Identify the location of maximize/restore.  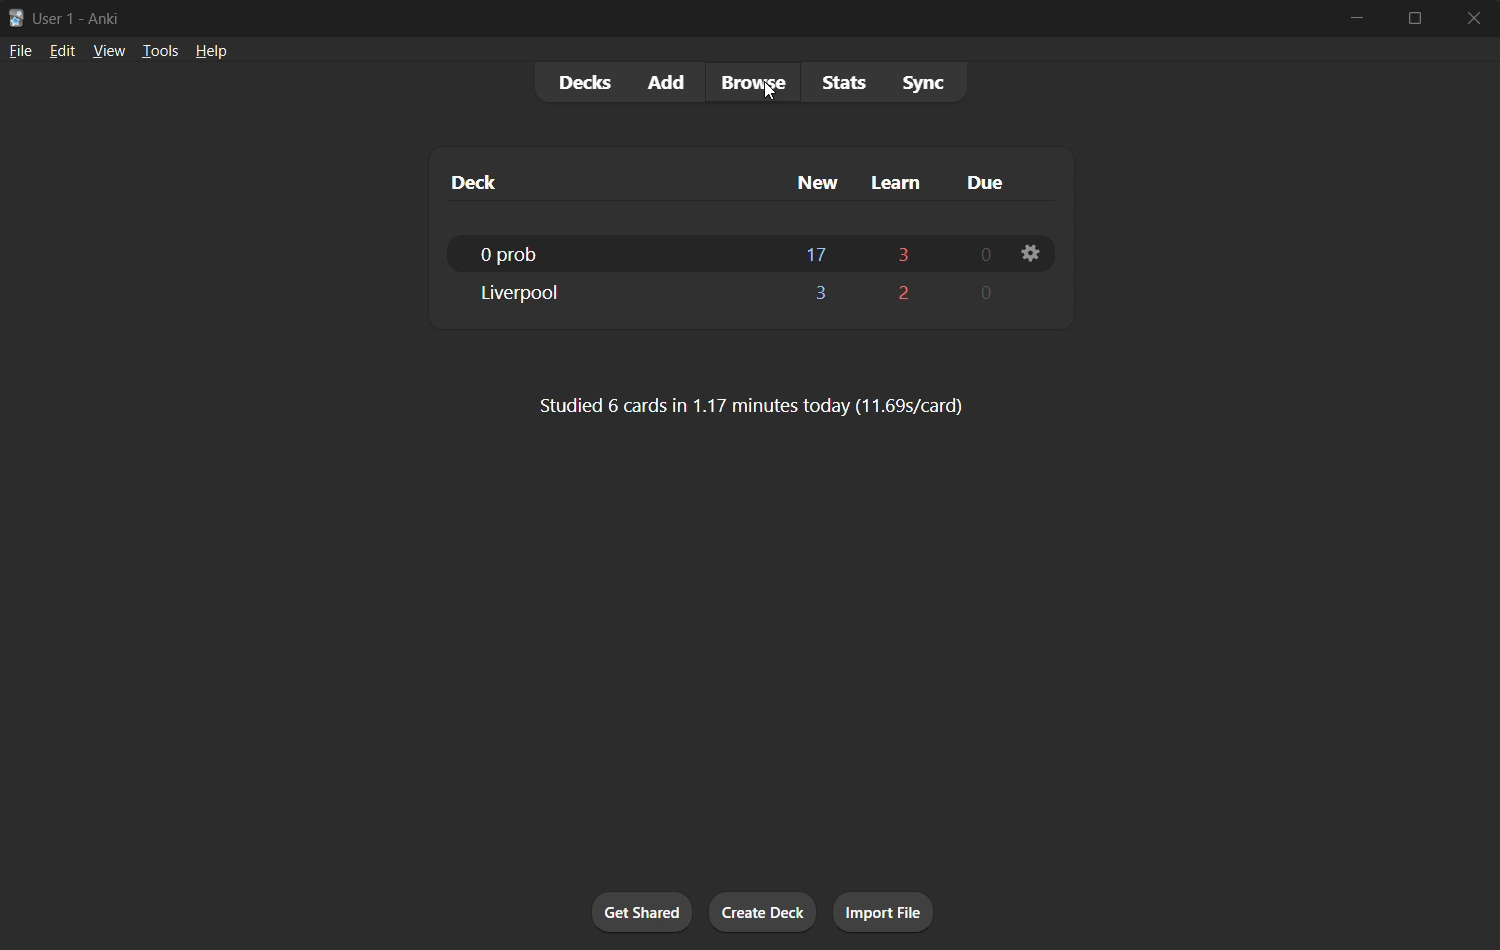
(1416, 18).